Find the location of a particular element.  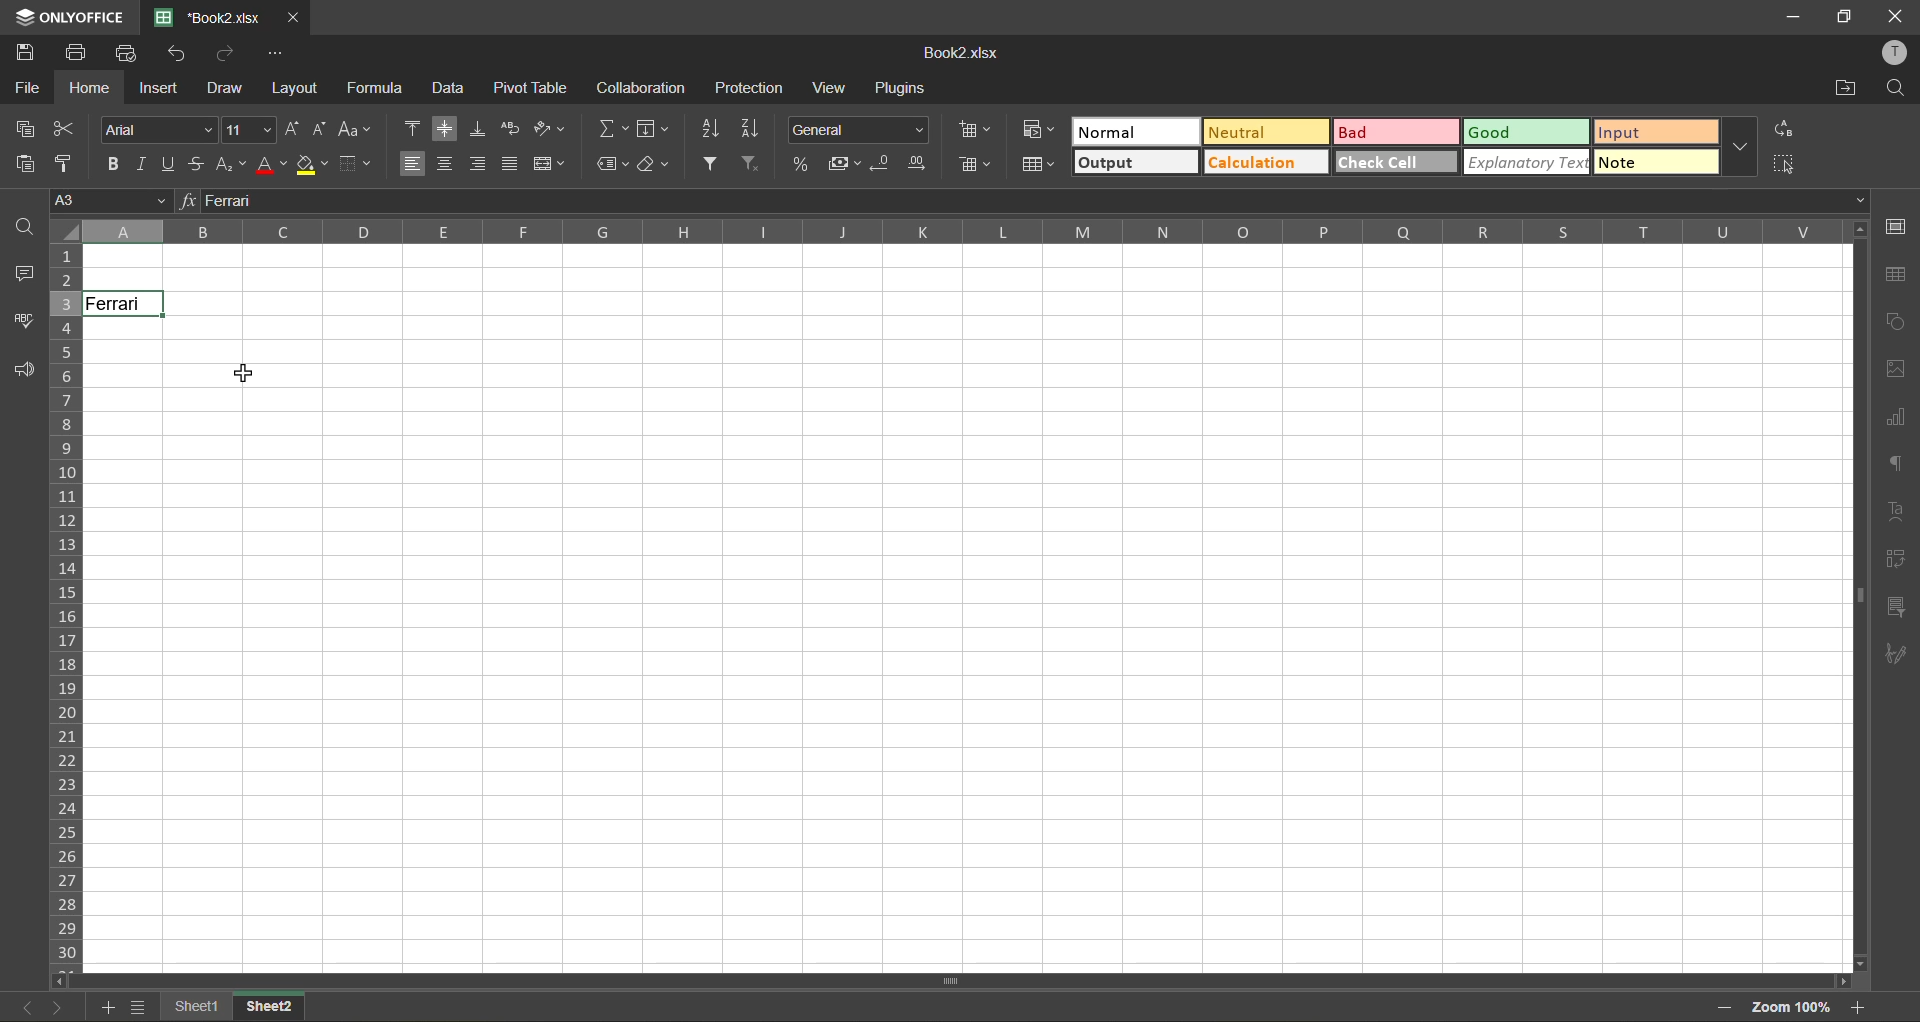

align bottom is located at coordinates (479, 128).